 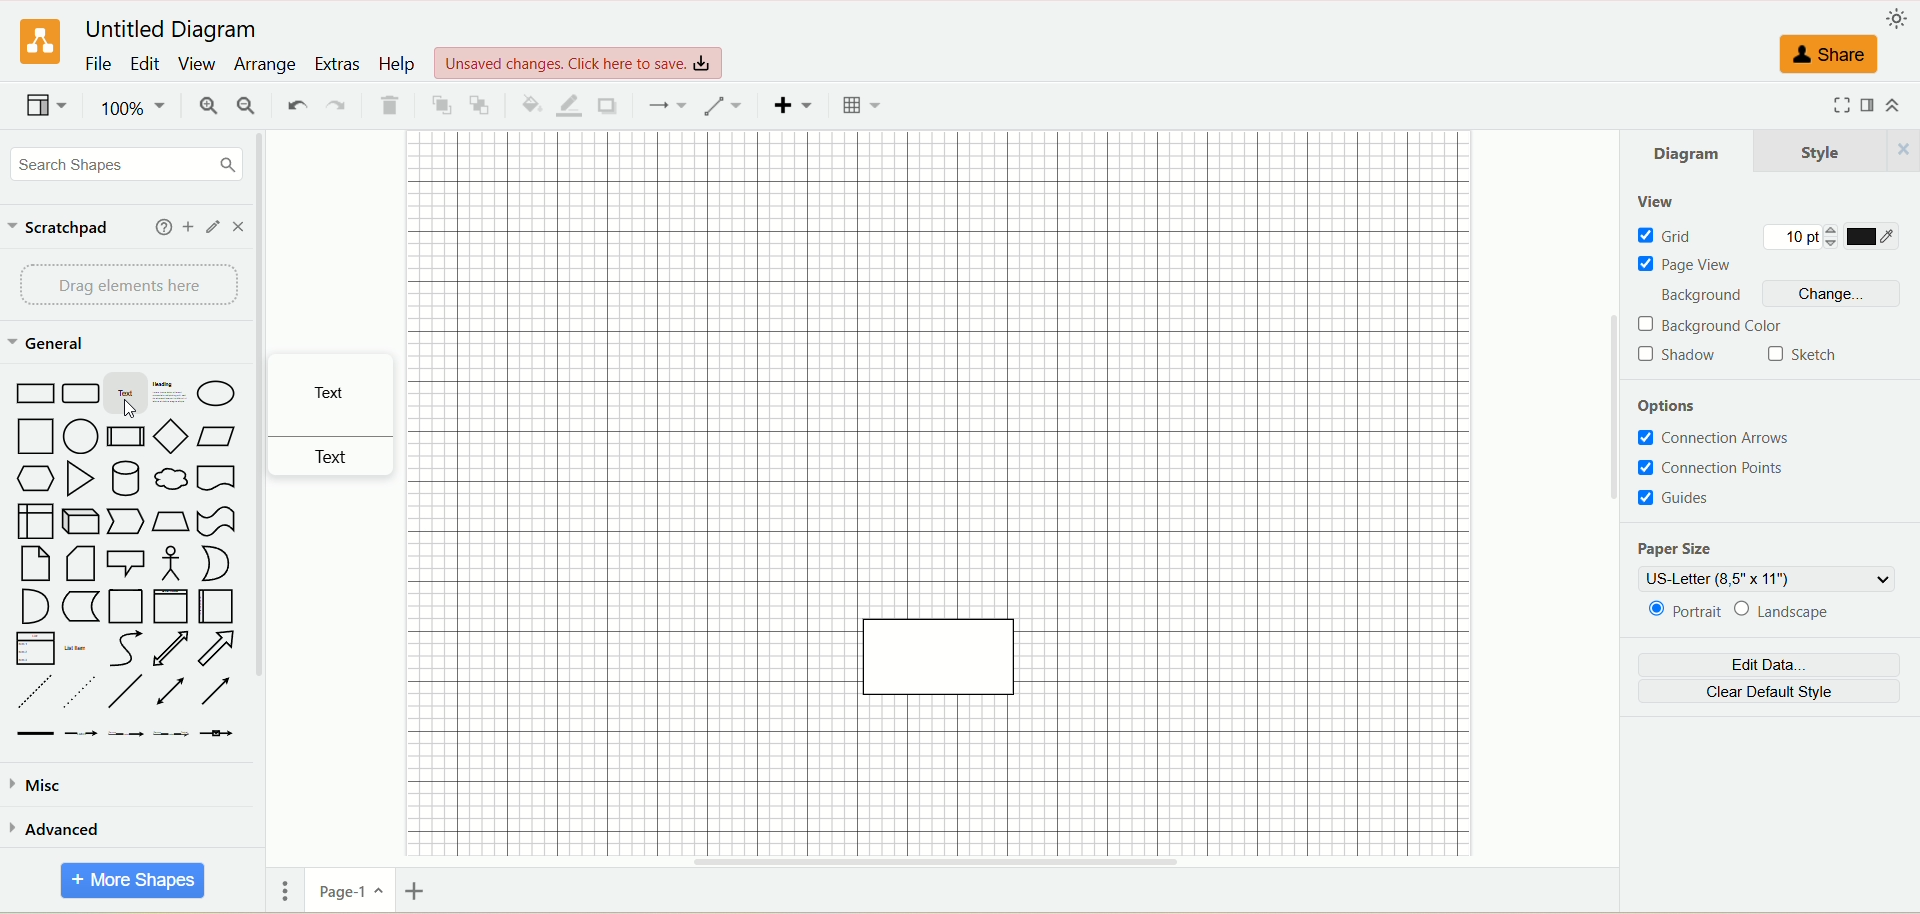 I want to click on style, so click(x=1837, y=147).